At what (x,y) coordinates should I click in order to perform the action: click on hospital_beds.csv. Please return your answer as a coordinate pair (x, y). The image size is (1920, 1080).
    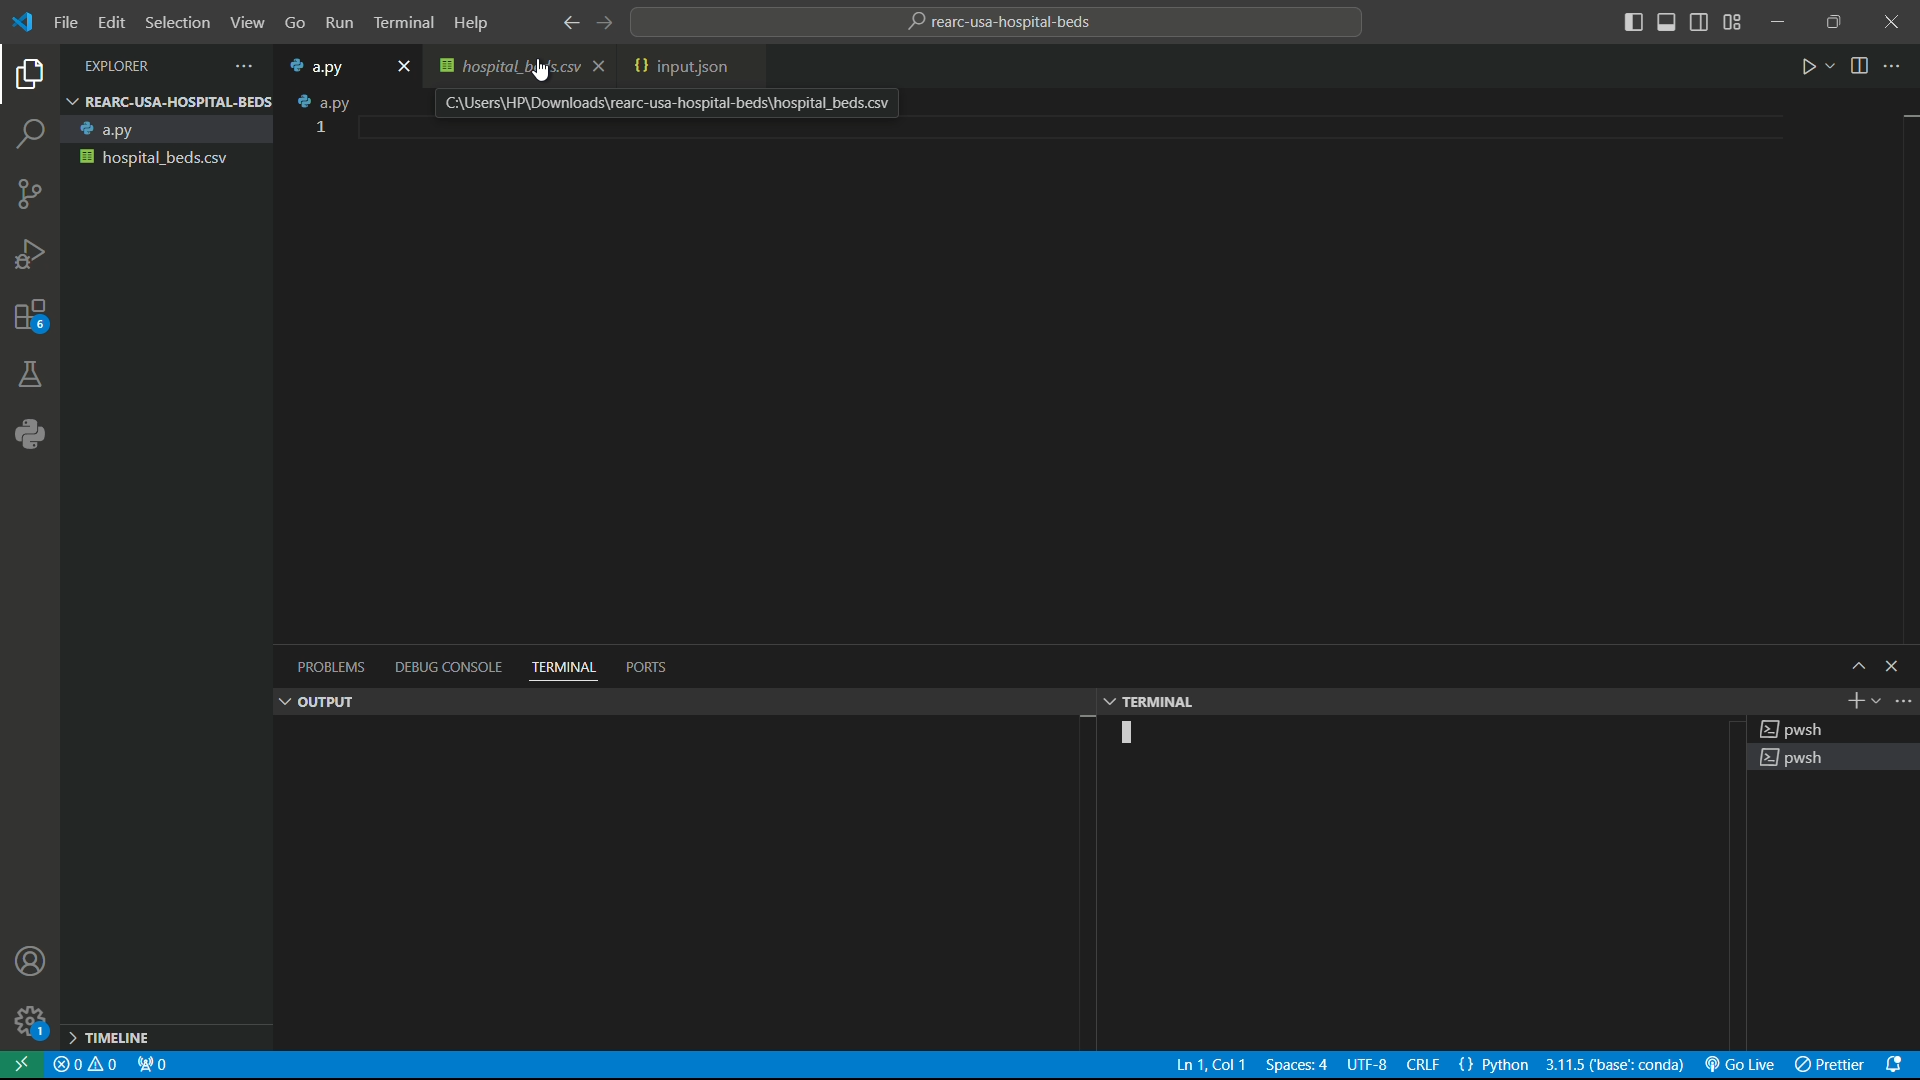
    Looking at the image, I should click on (516, 68).